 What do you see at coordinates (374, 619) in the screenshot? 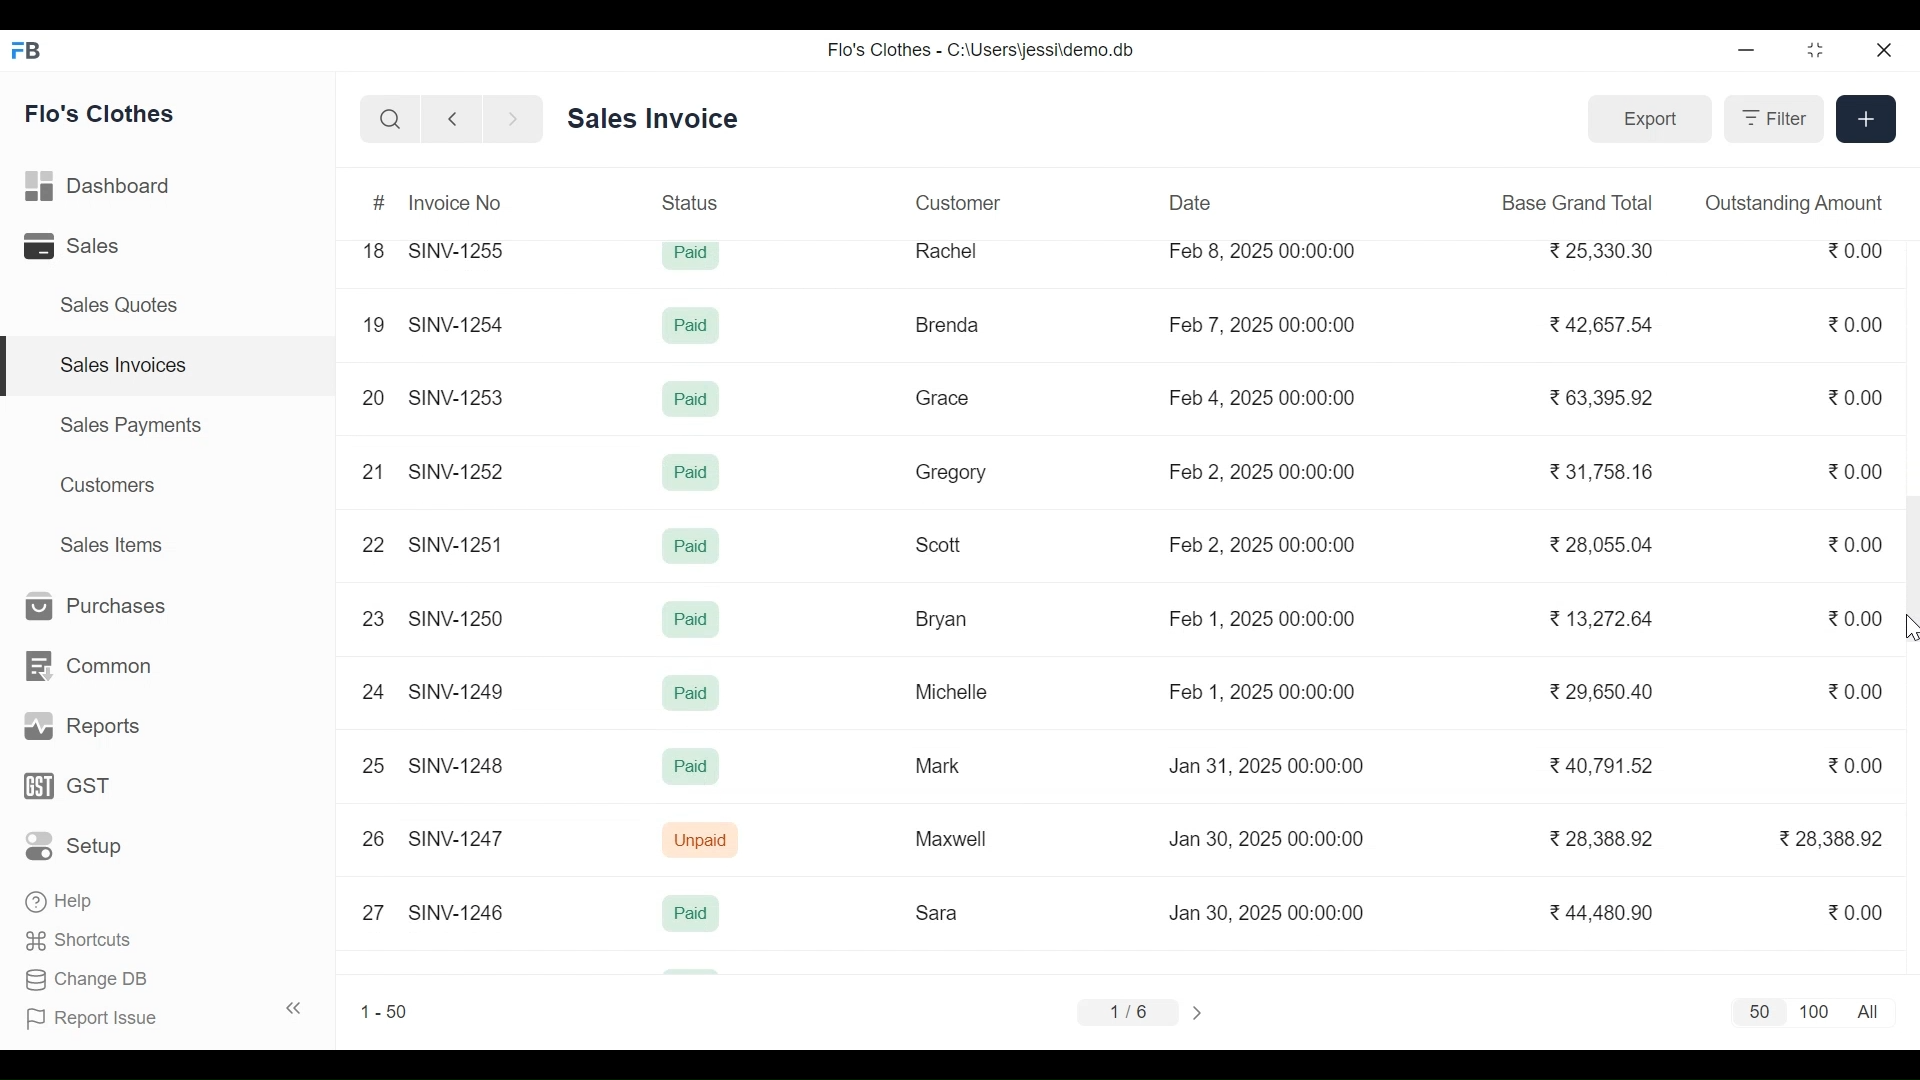
I see `23` at bounding box center [374, 619].